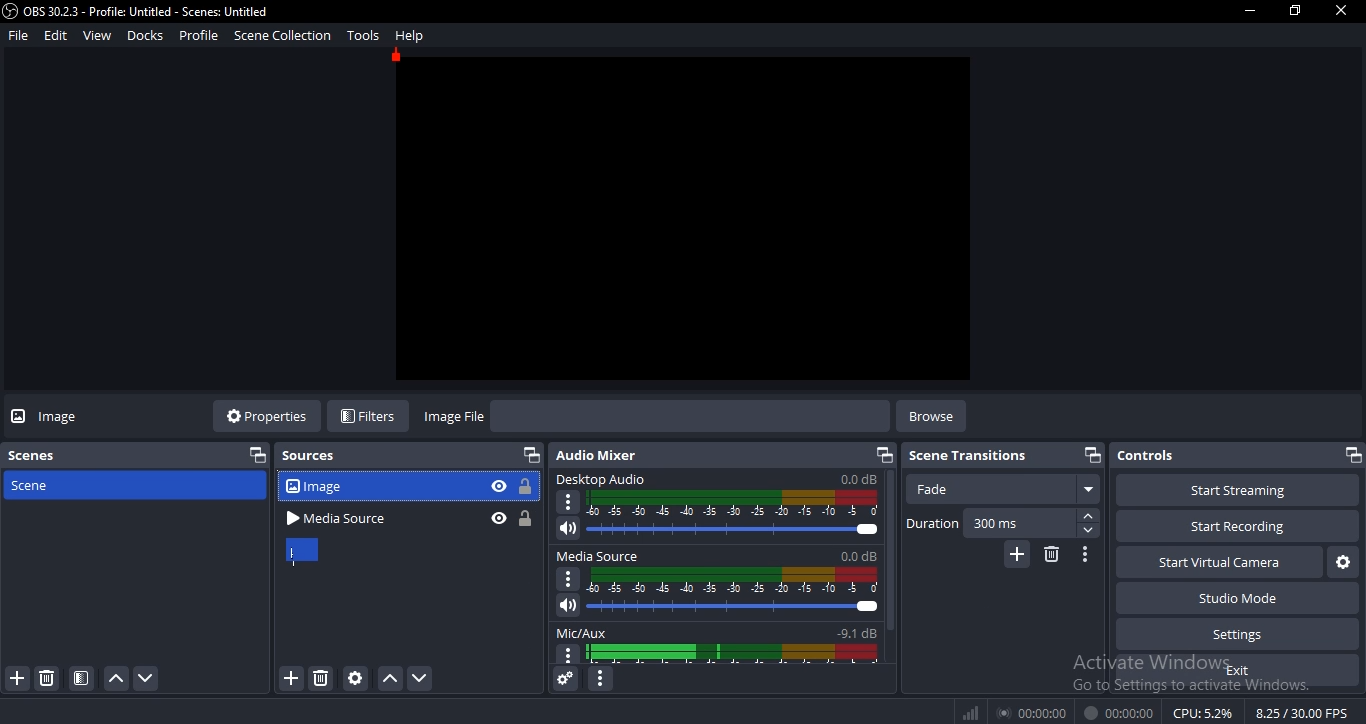  I want to click on 300ms, so click(995, 523).